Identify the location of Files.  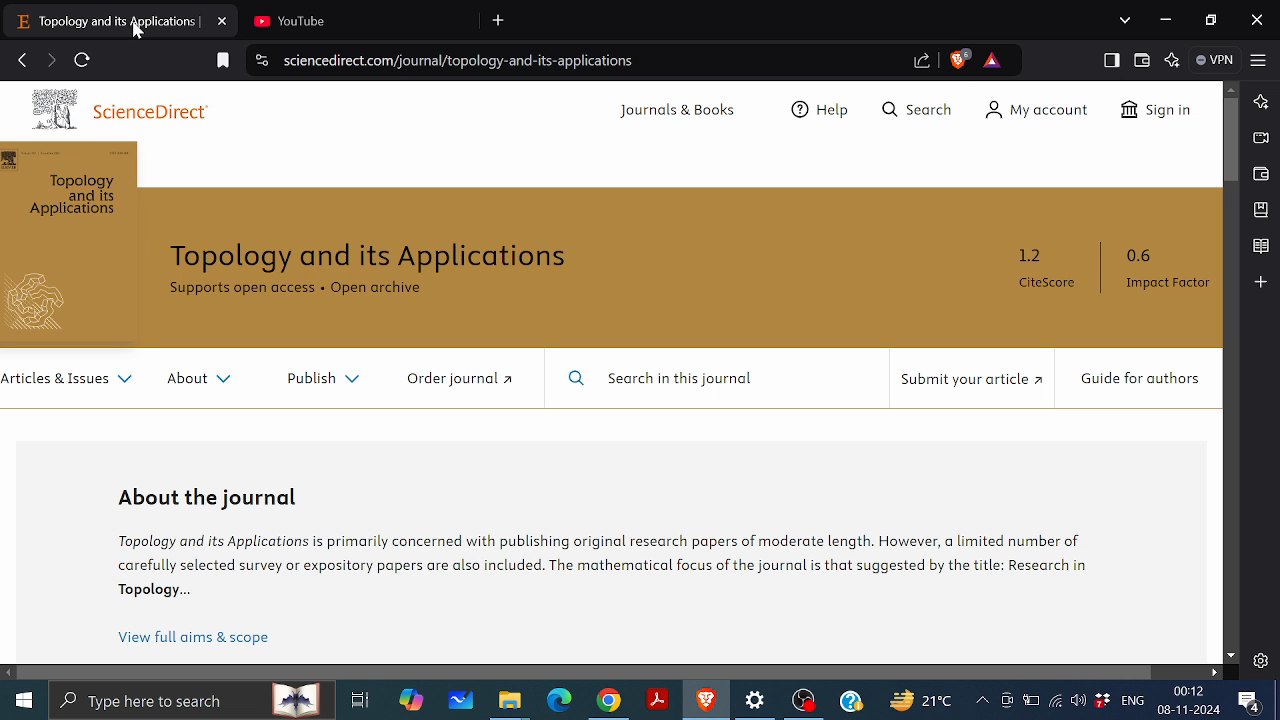
(510, 702).